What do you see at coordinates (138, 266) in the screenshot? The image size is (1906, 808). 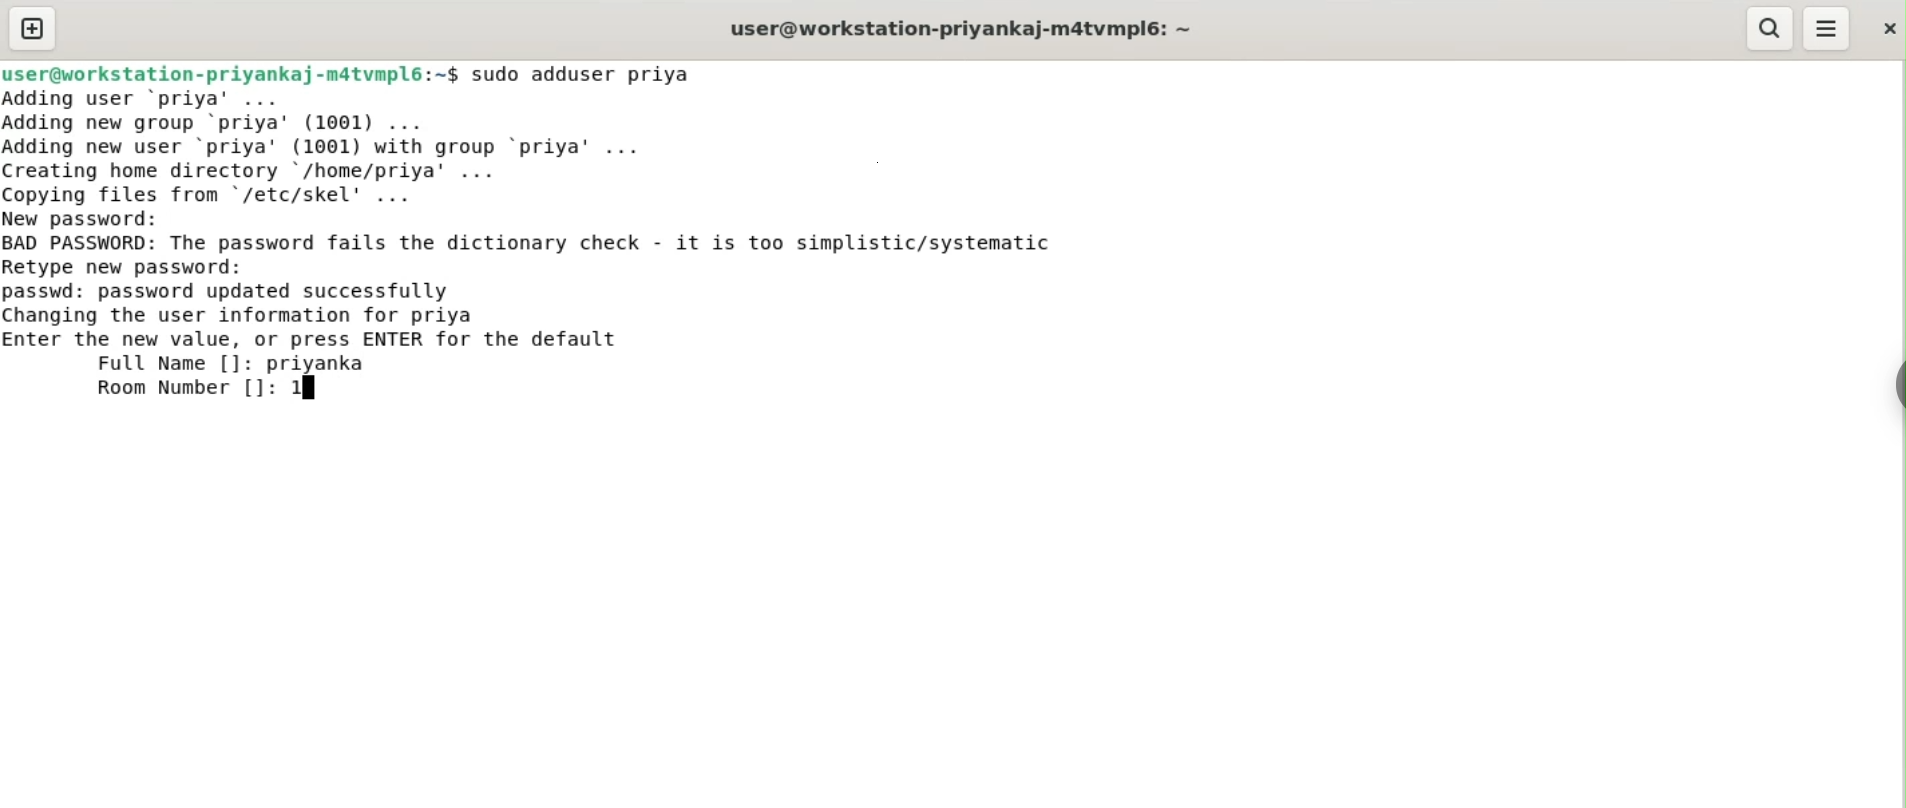 I see `retype new password:` at bounding box center [138, 266].